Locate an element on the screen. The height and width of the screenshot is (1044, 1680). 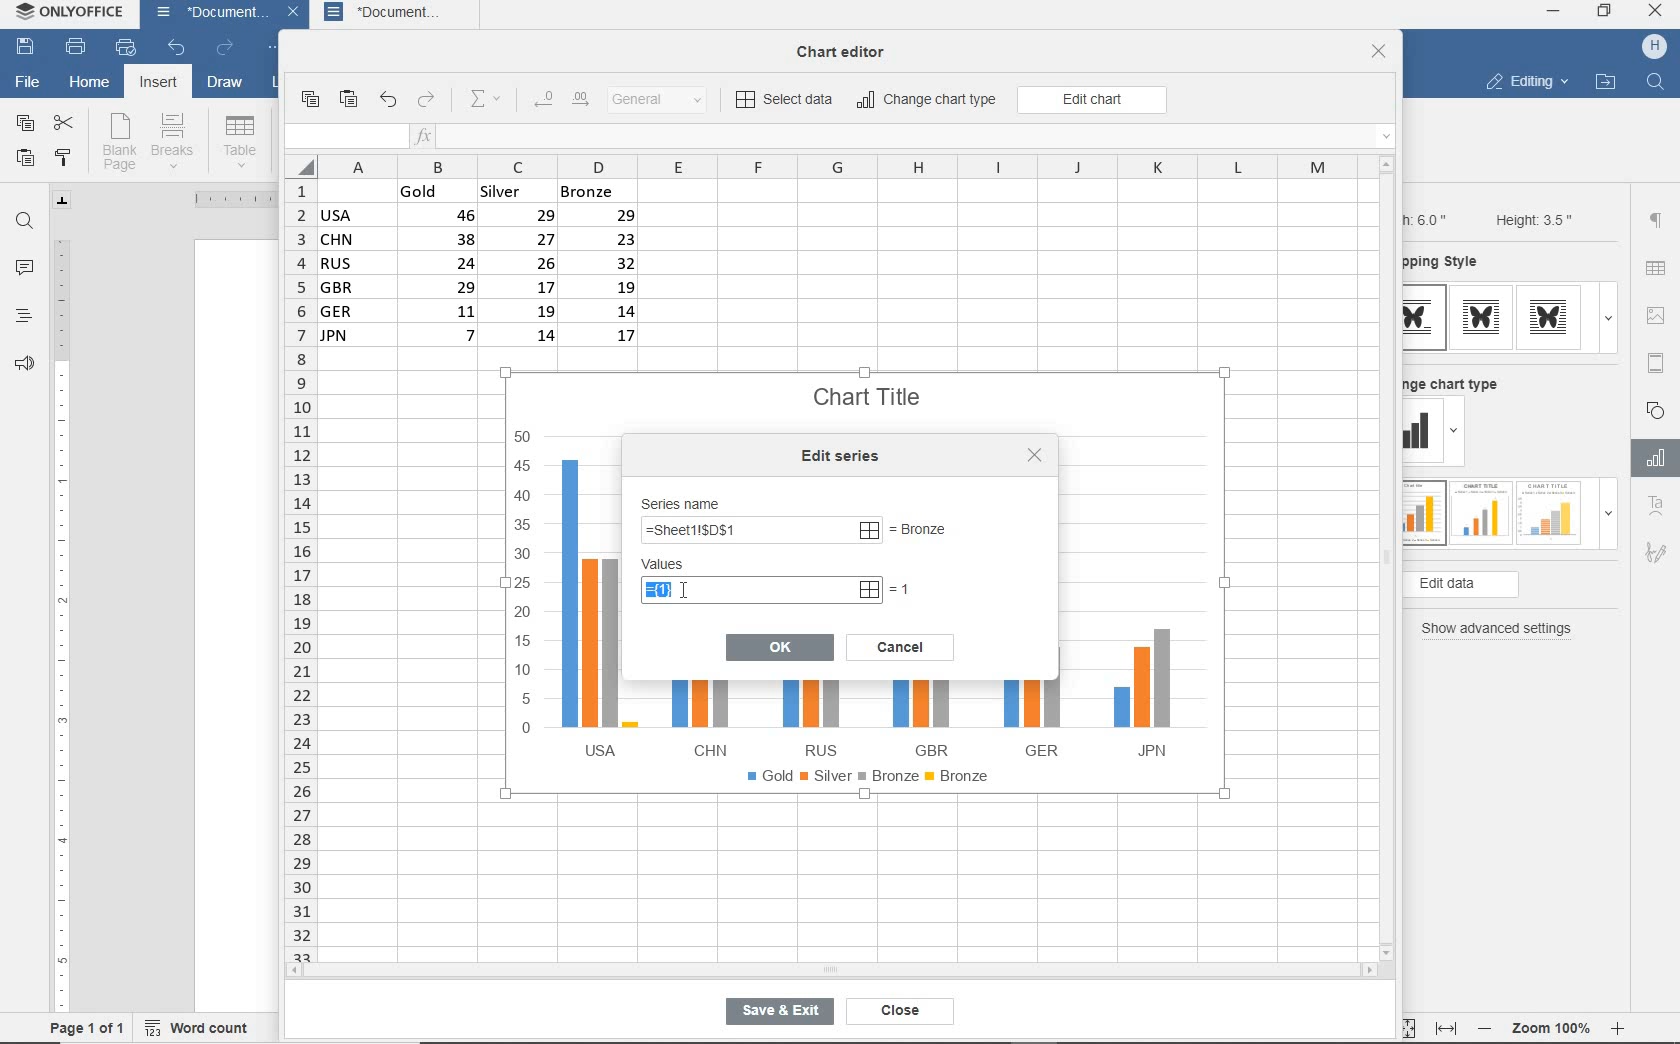
search is located at coordinates (1658, 80).